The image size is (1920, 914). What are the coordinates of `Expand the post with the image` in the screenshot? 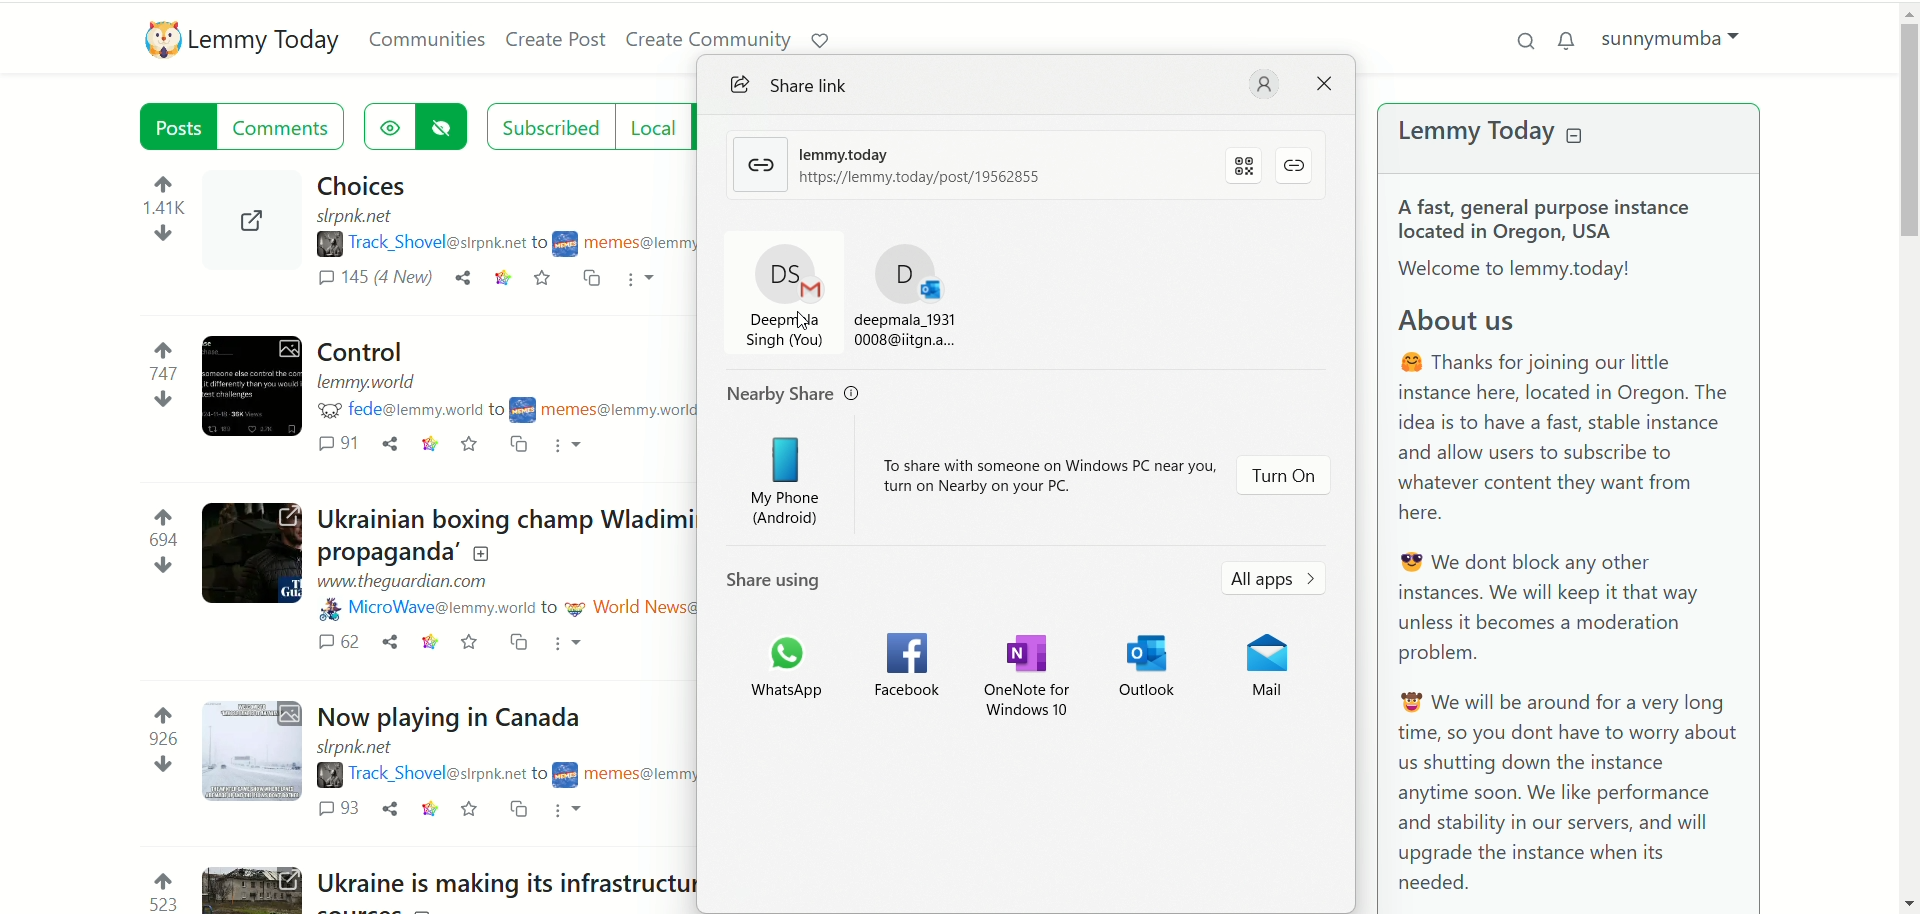 It's located at (251, 222).